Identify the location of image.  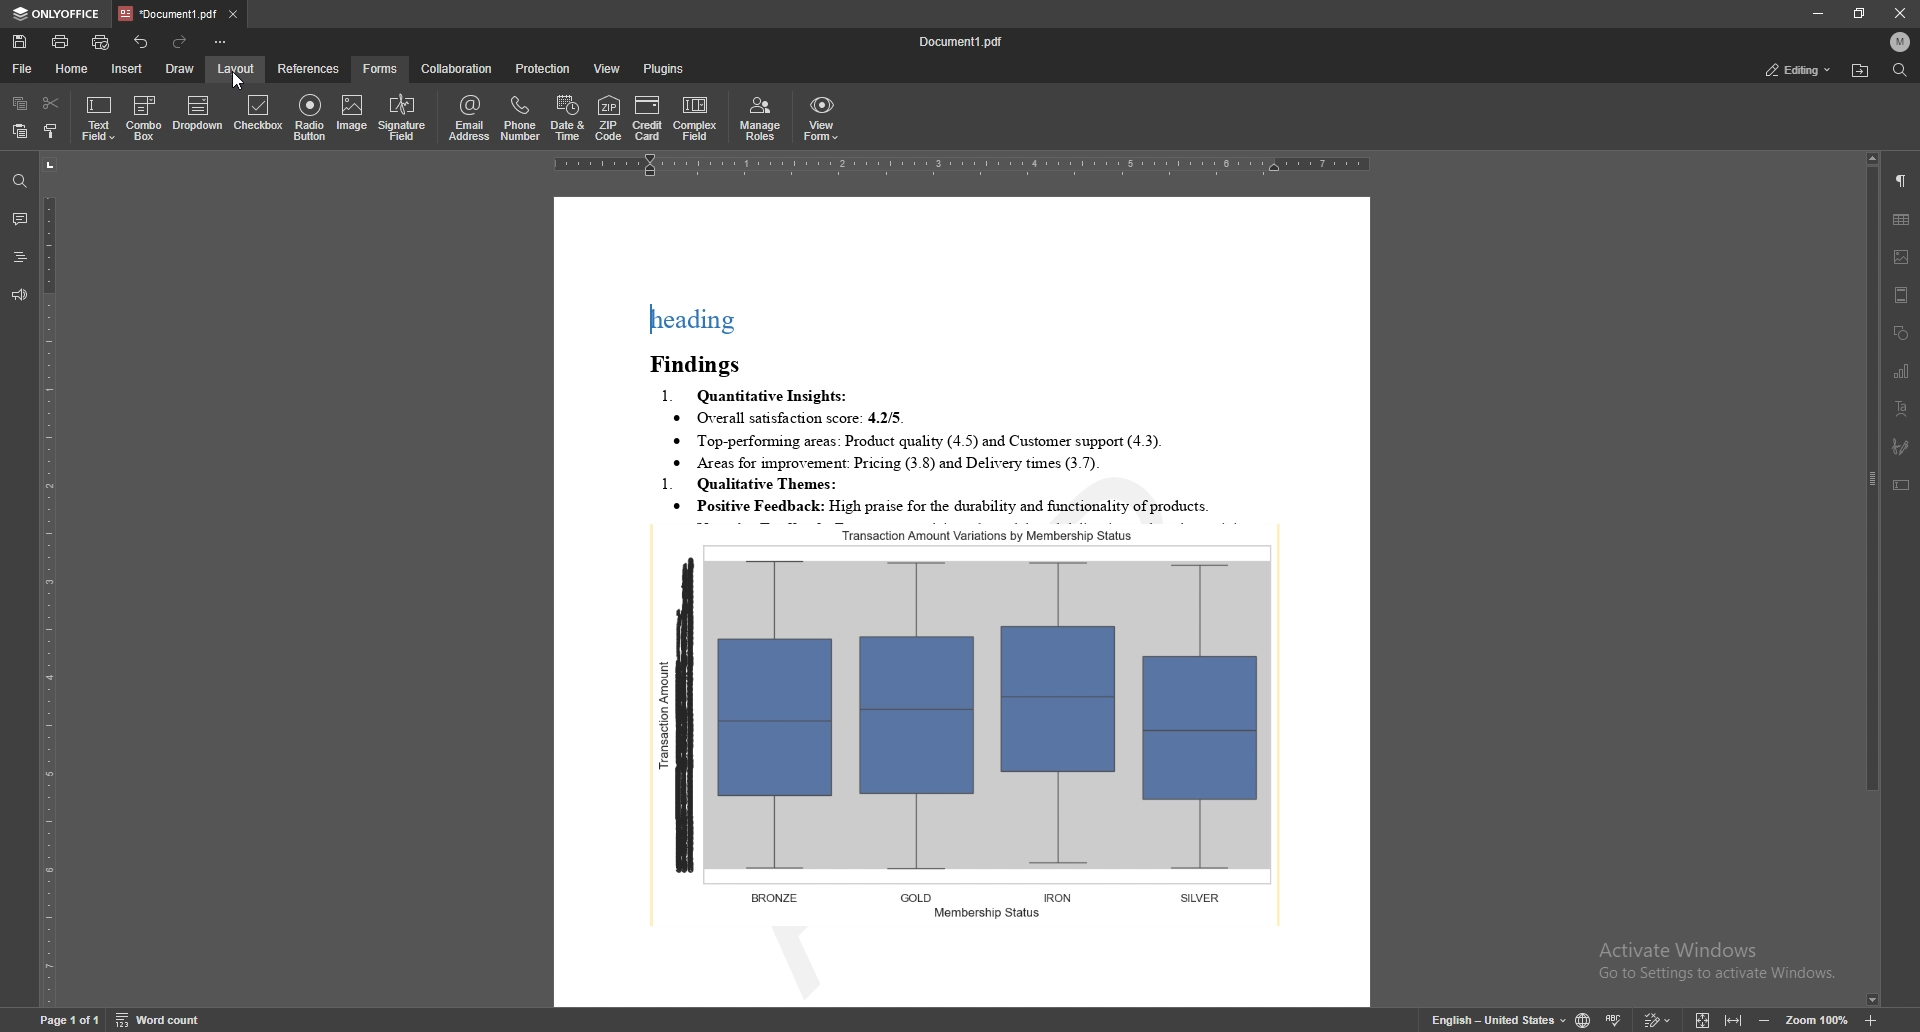
(354, 115).